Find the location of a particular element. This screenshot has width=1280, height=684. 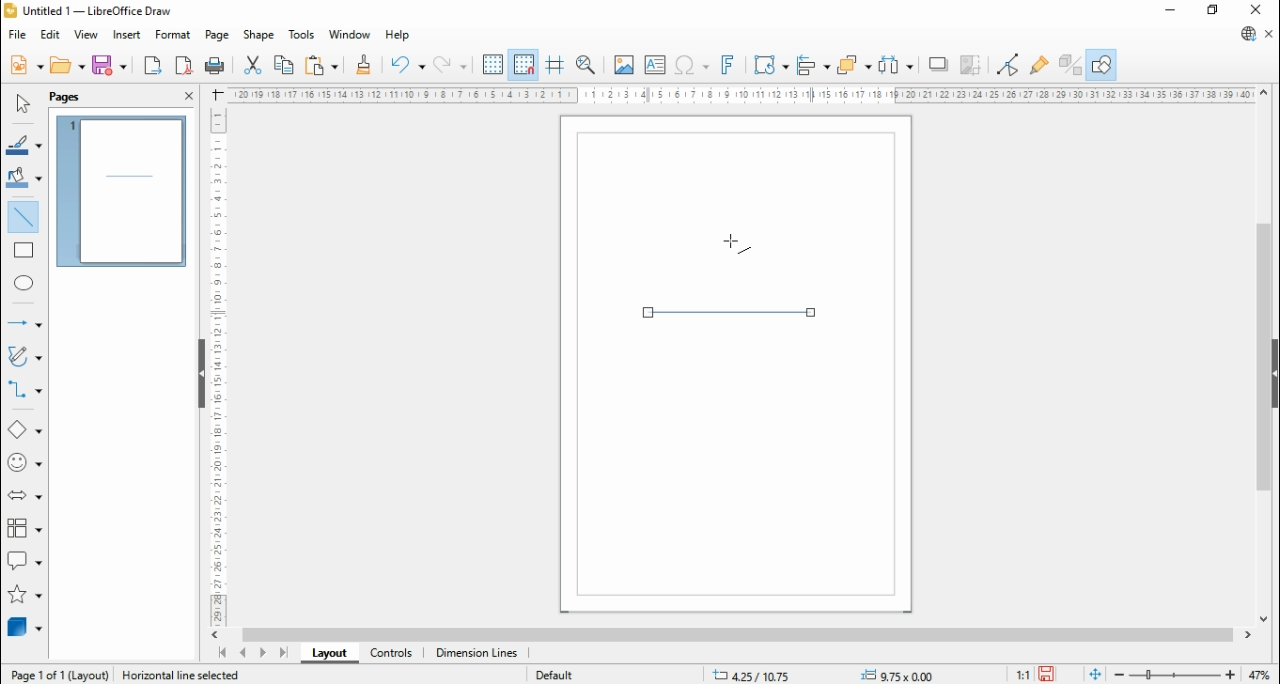

format is located at coordinates (174, 35).